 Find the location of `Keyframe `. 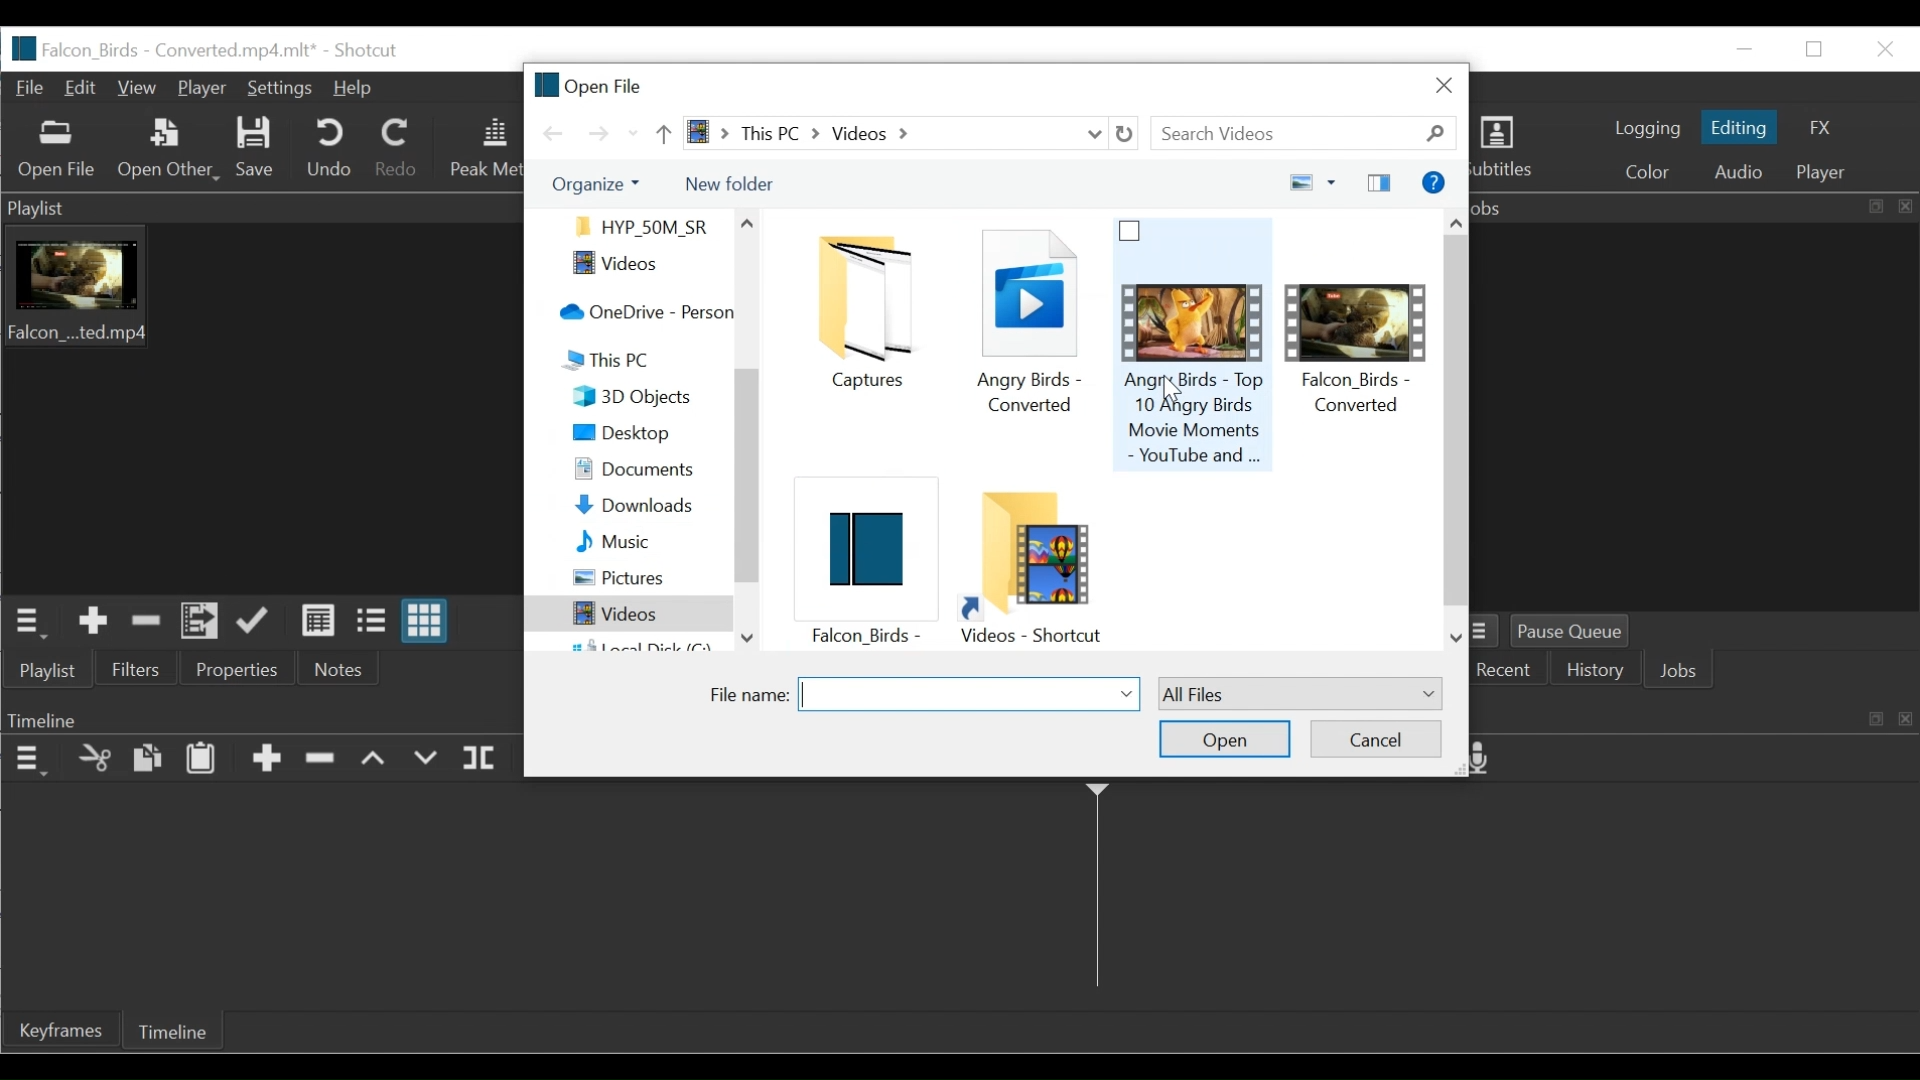

Keyframe  is located at coordinates (60, 1029).